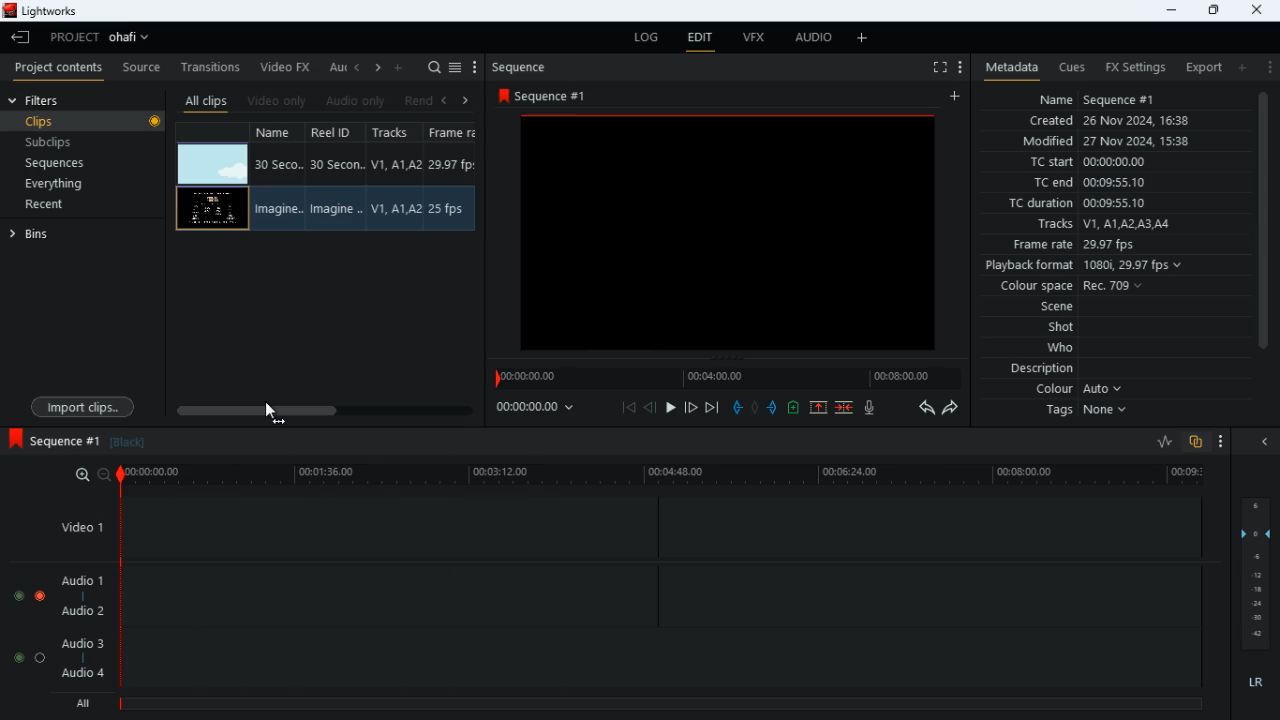 This screenshot has height=720, width=1280. I want to click on sequence, so click(542, 93).